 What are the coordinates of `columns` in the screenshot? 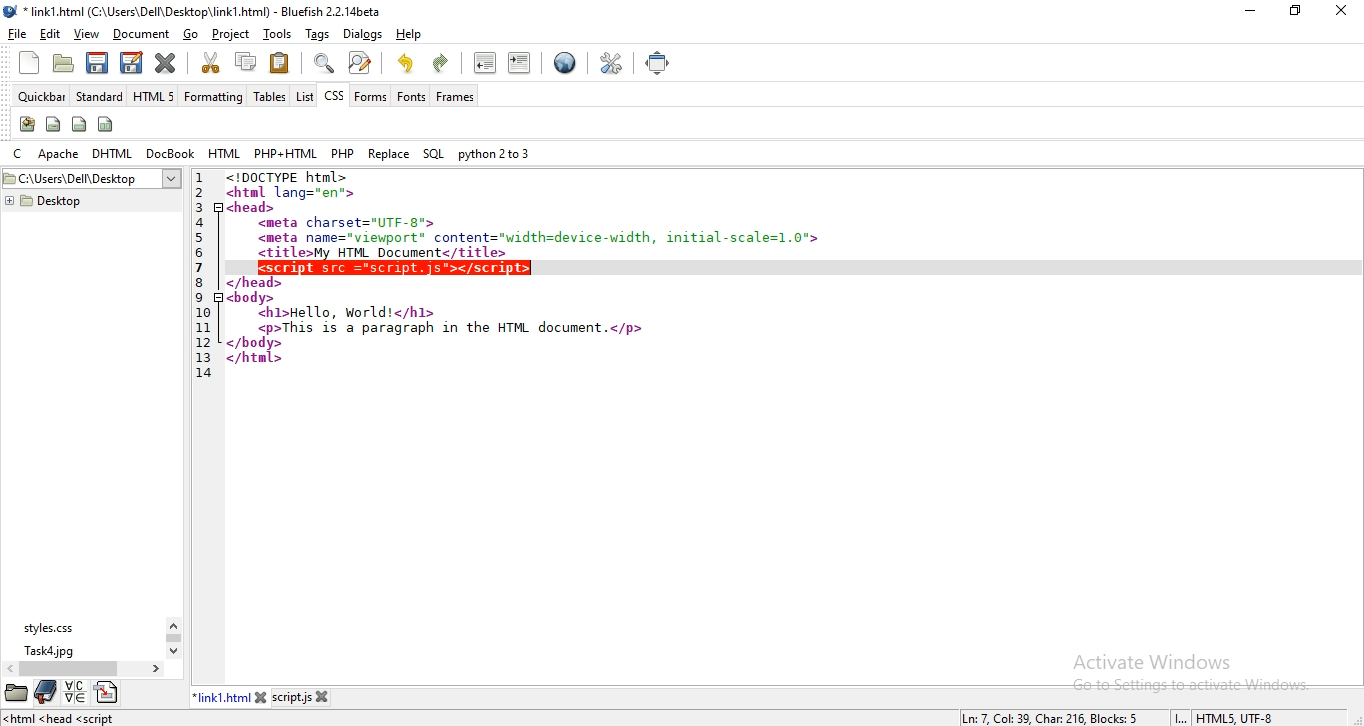 It's located at (104, 125).